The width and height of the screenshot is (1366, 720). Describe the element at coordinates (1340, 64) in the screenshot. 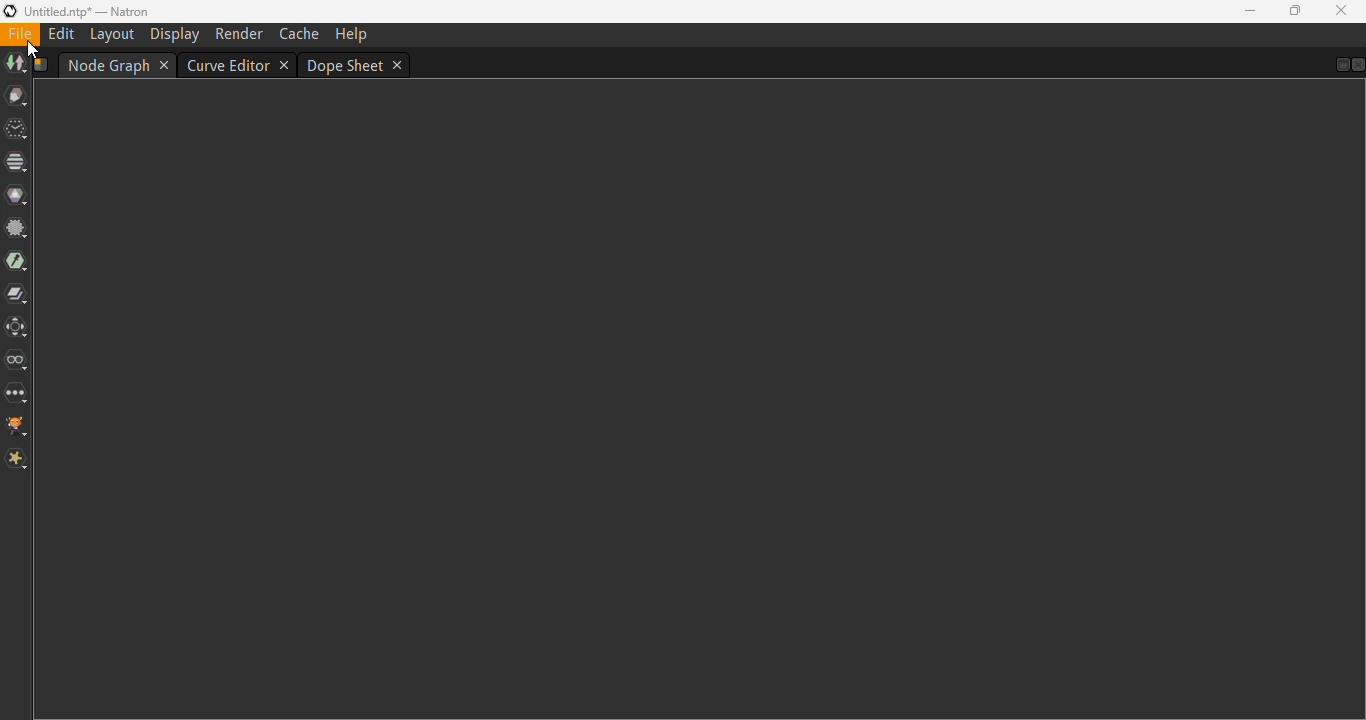

I see `float pane` at that location.